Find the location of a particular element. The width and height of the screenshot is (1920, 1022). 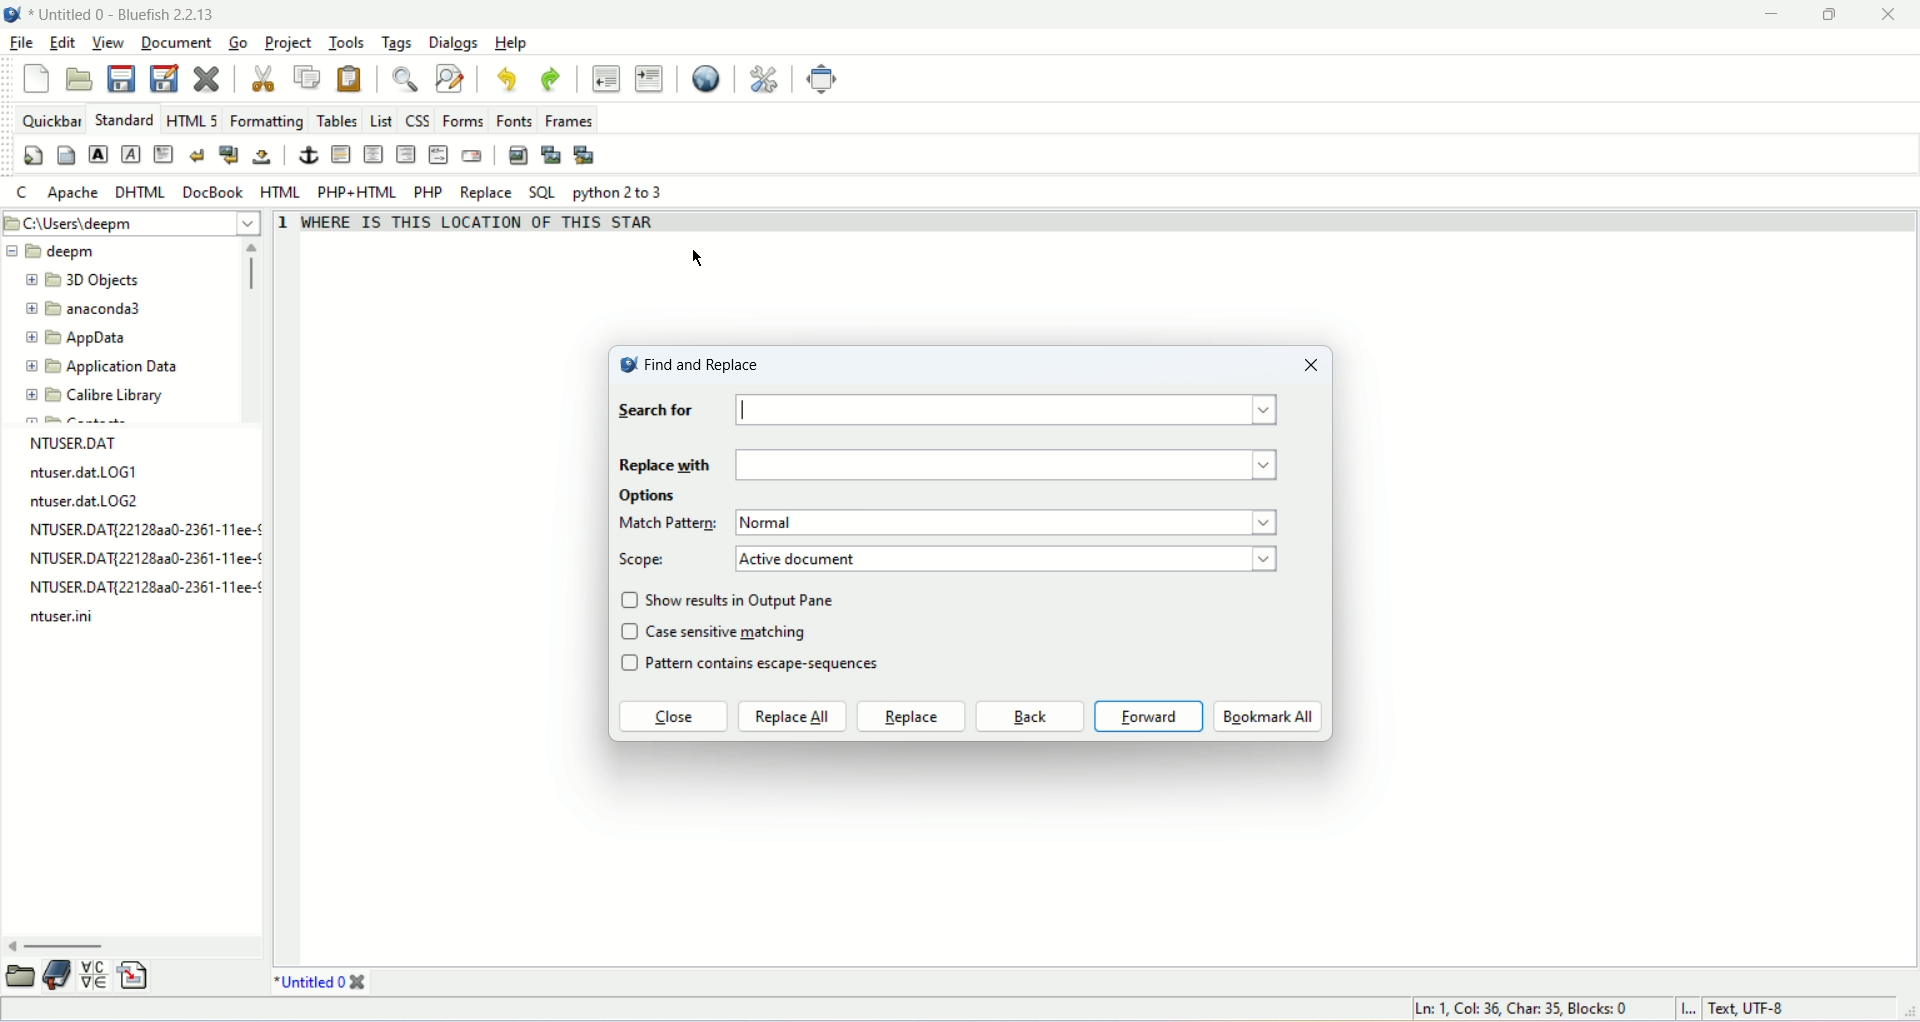

match pattern is located at coordinates (1012, 523).